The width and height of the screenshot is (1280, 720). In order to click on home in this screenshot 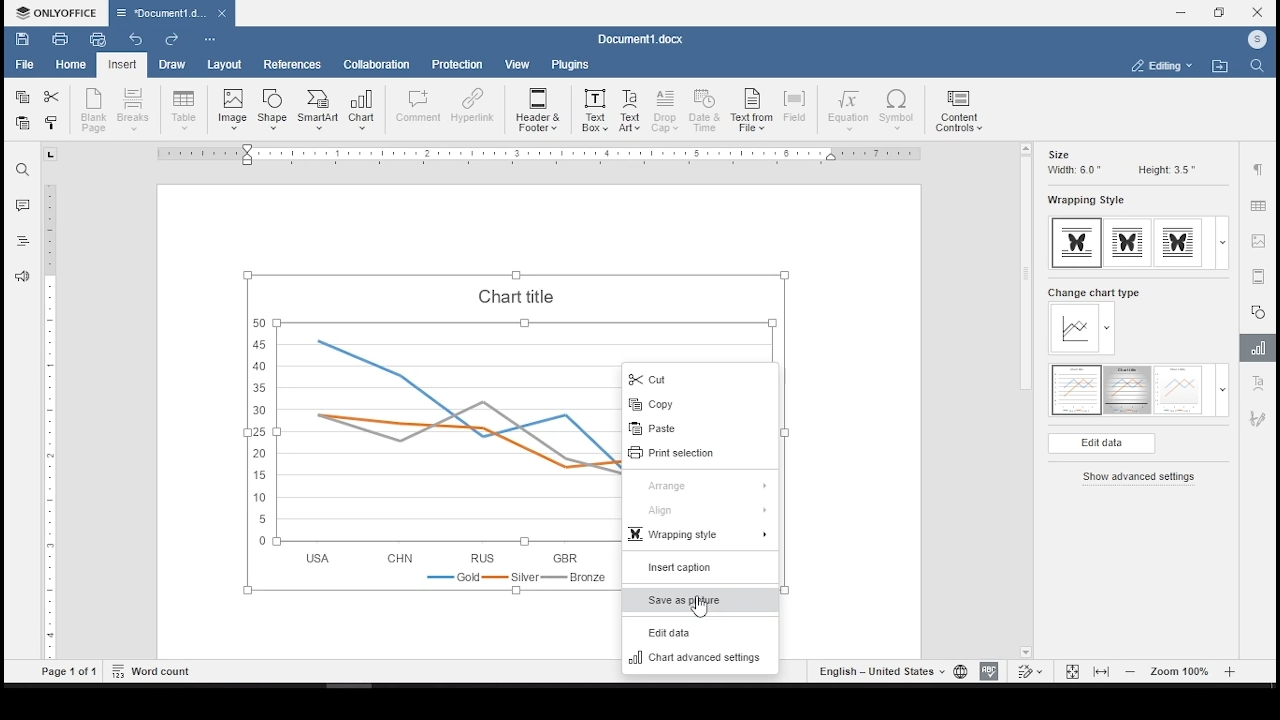, I will do `click(72, 65)`.